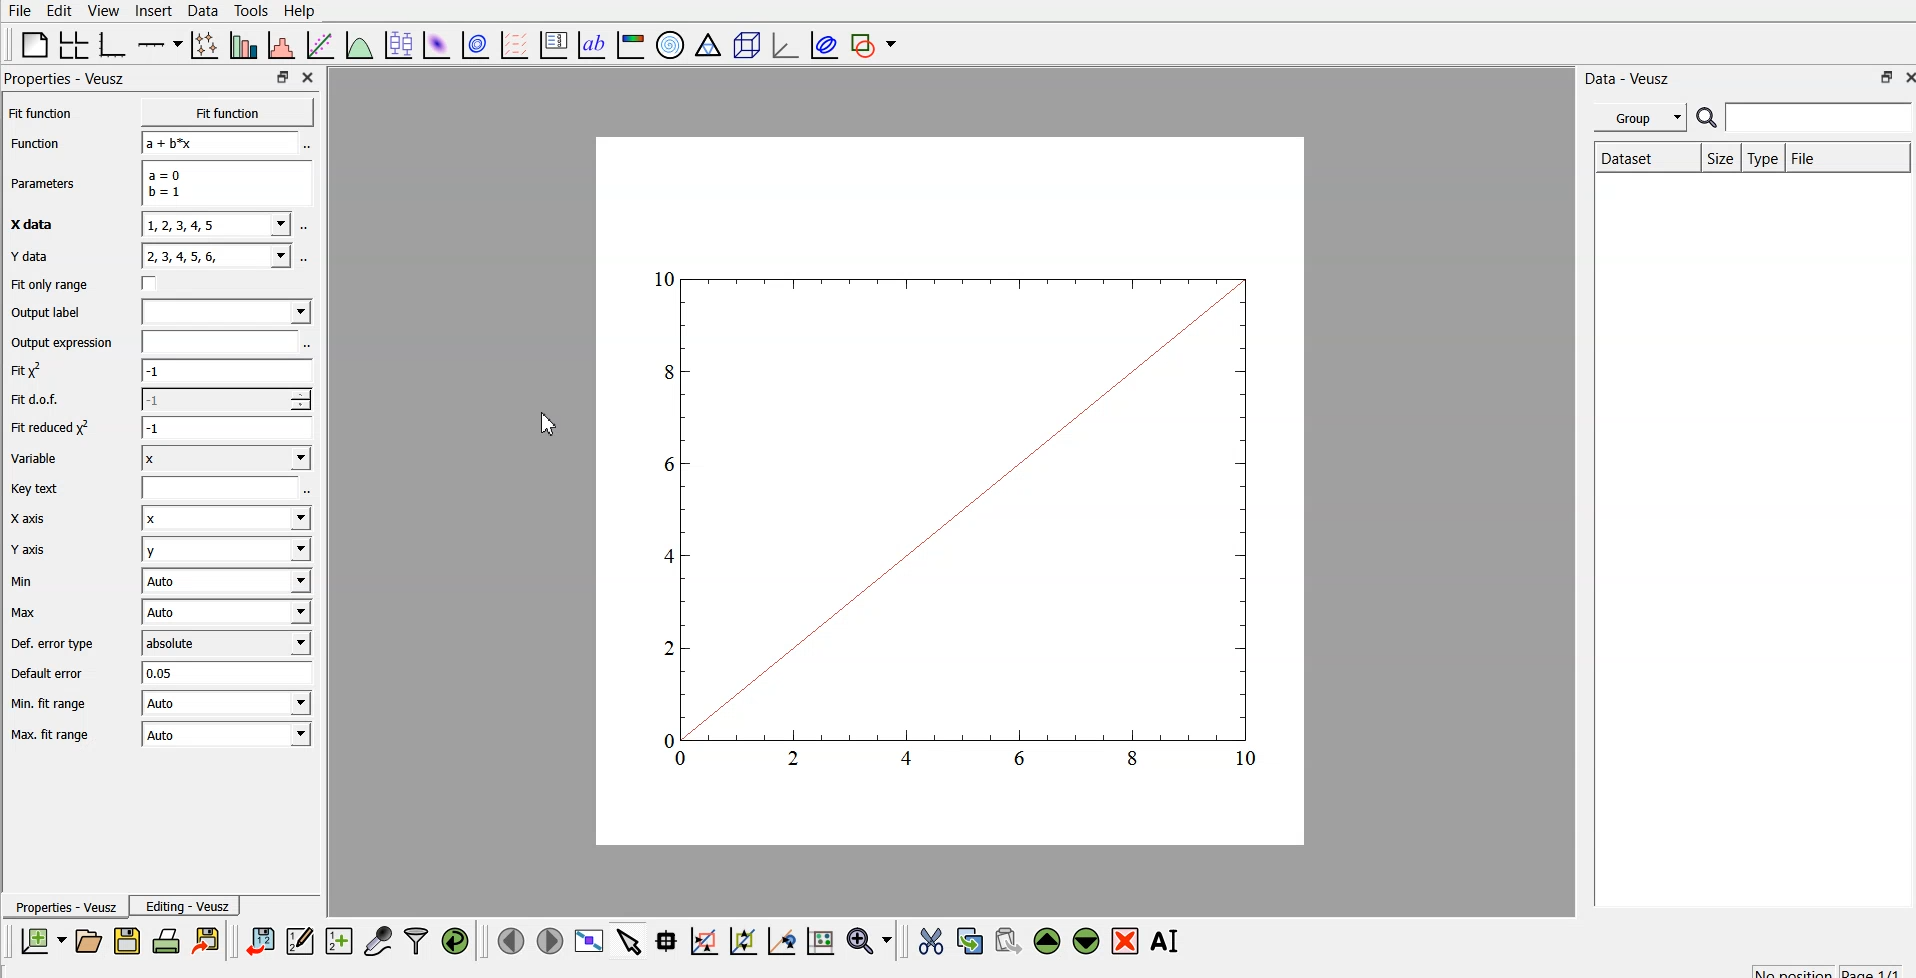  Describe the element at coordinates (193, 905) in the screenshot. I see `Editing - Veusz` at that location.